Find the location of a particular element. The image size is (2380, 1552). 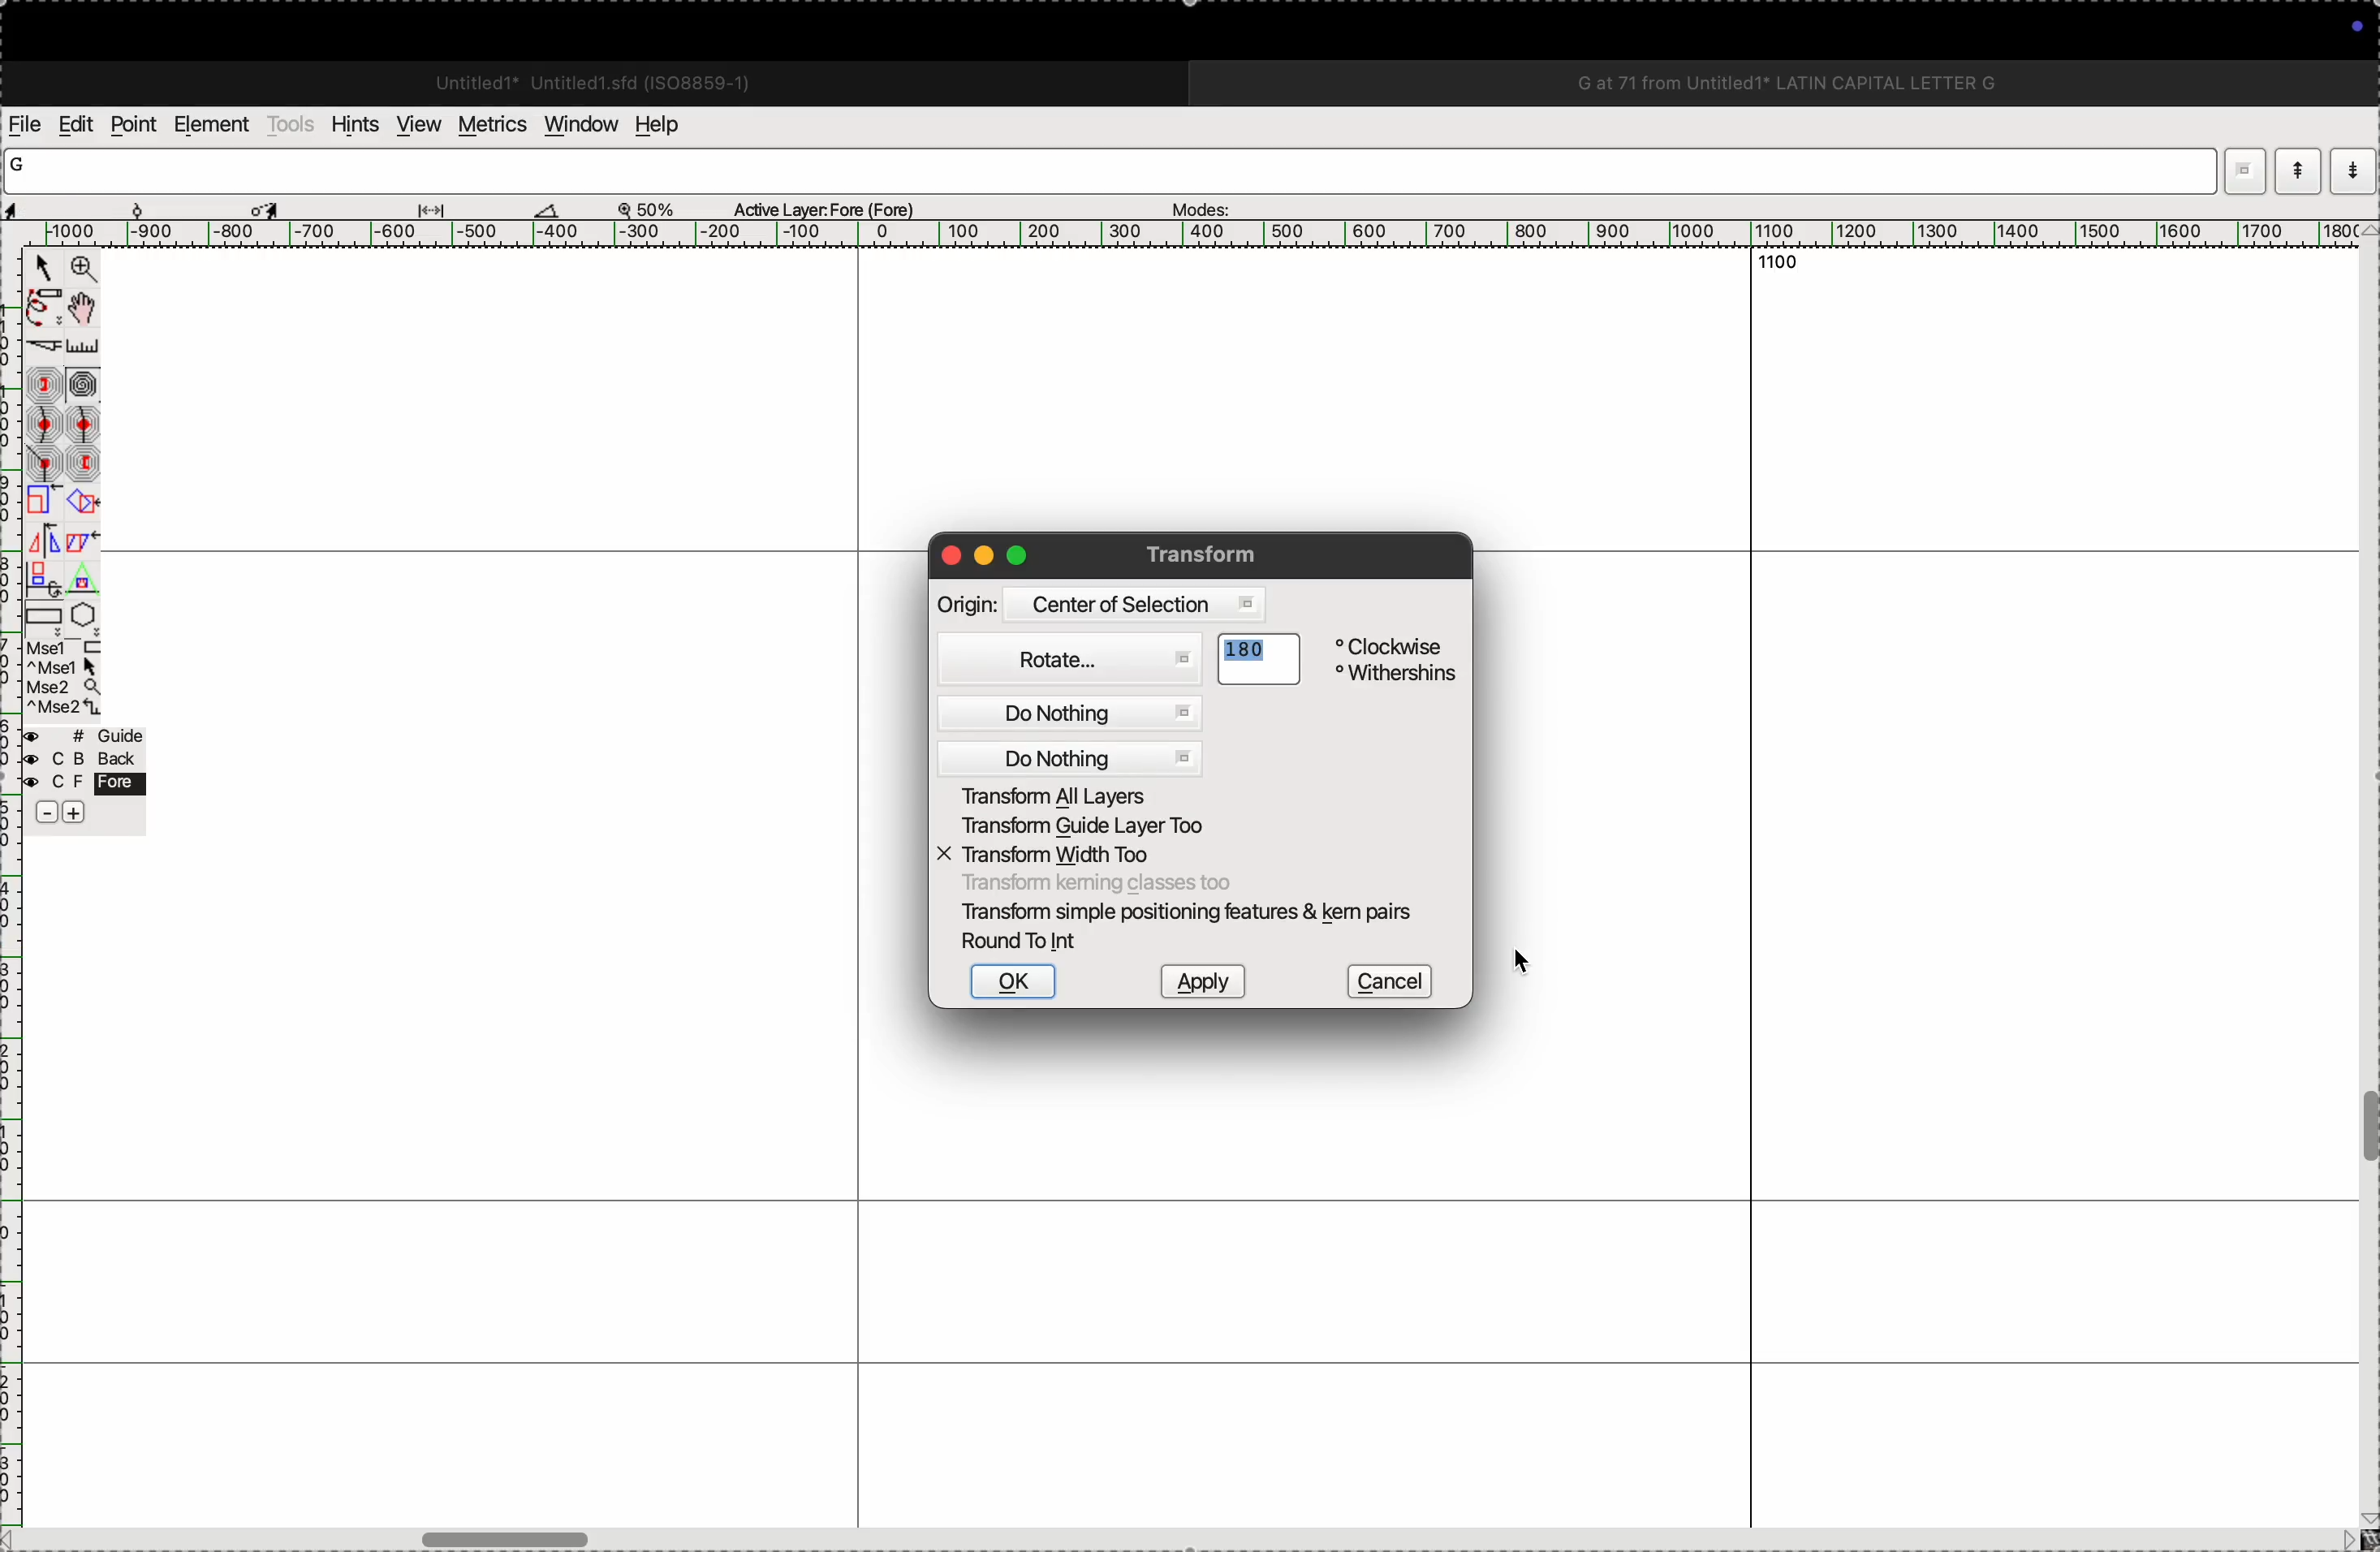

spiro is located at coordinates (83, 384).